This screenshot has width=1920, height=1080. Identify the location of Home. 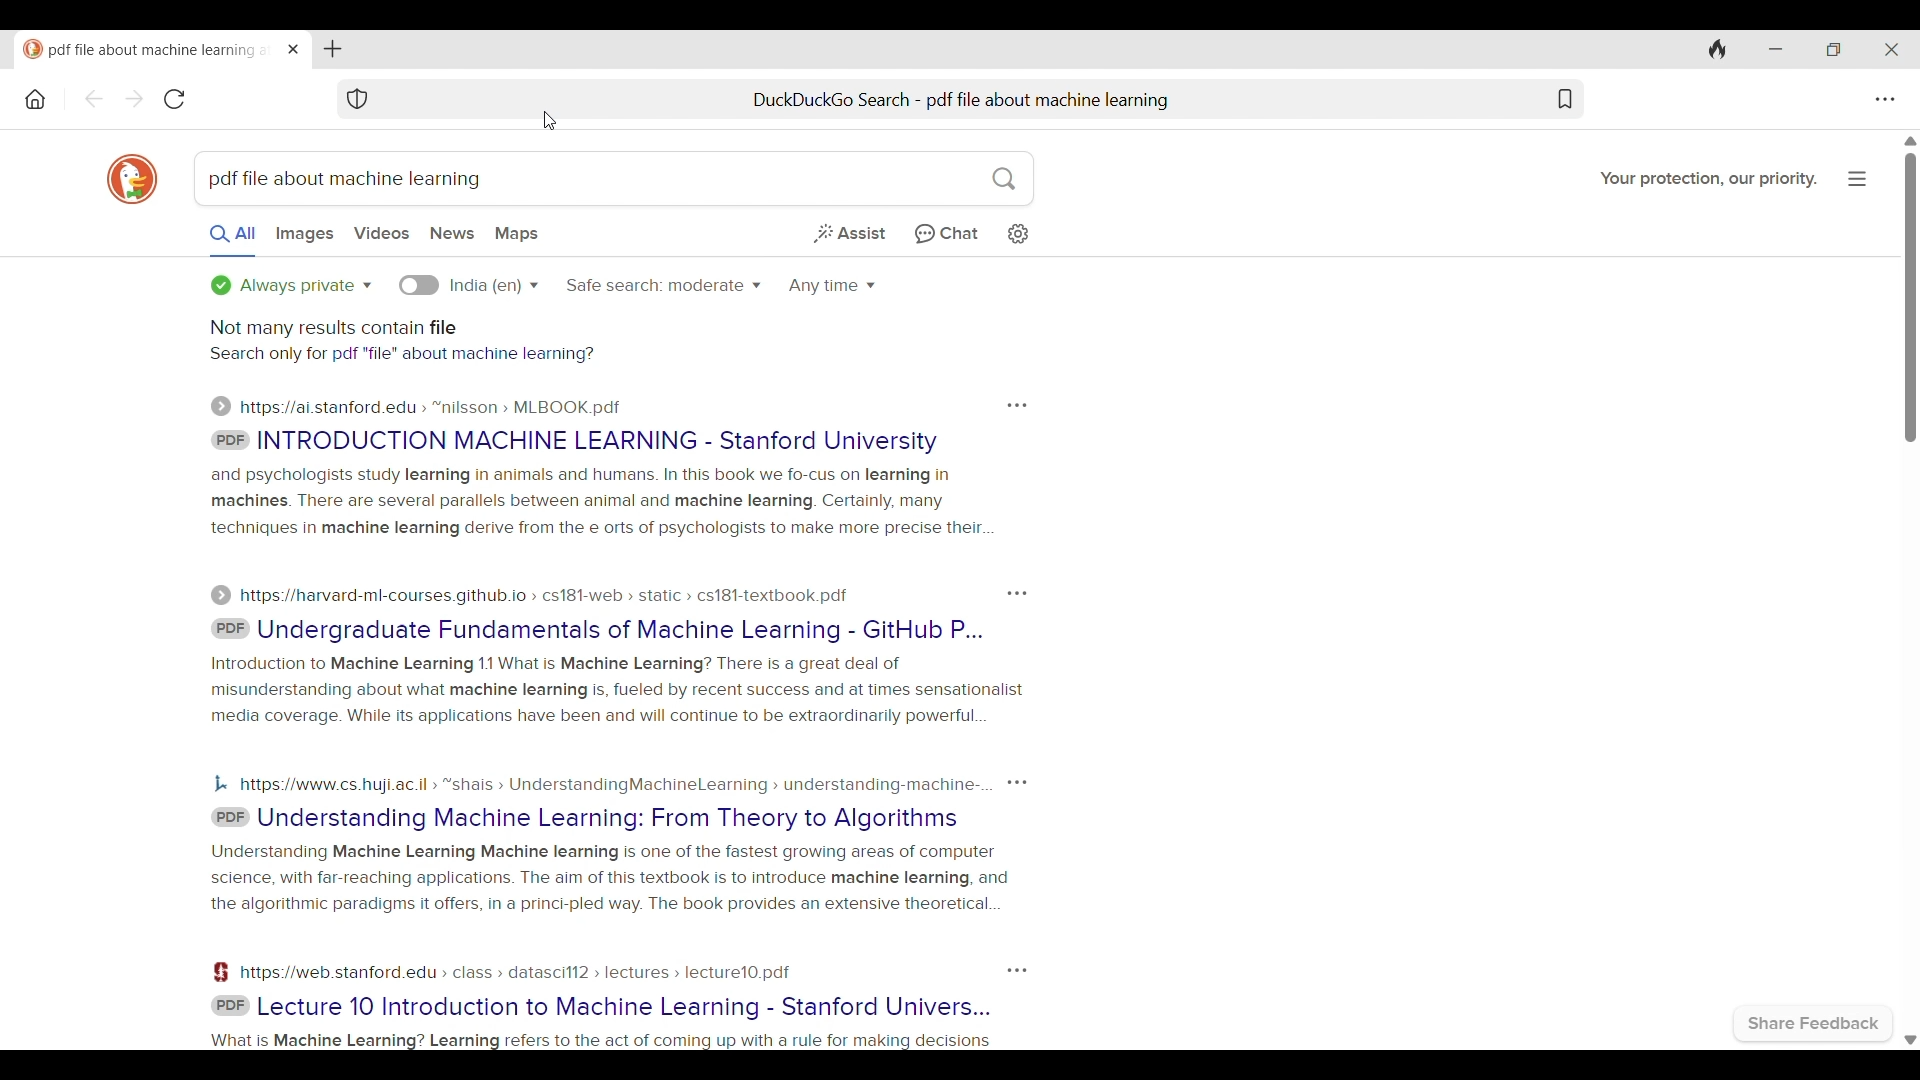
(35, 100).